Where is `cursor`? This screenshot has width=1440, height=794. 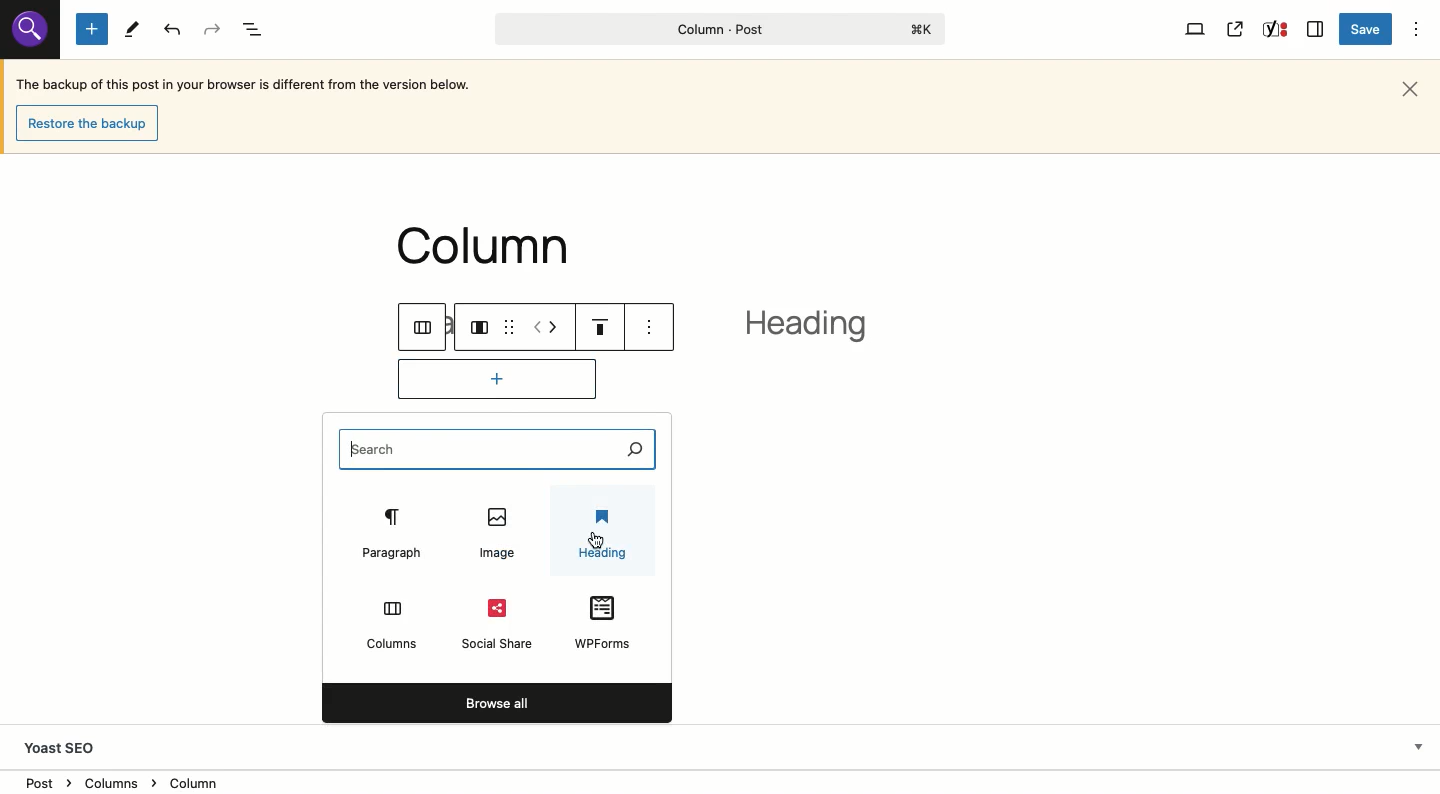
cursor is located at coordinates (596, 546).